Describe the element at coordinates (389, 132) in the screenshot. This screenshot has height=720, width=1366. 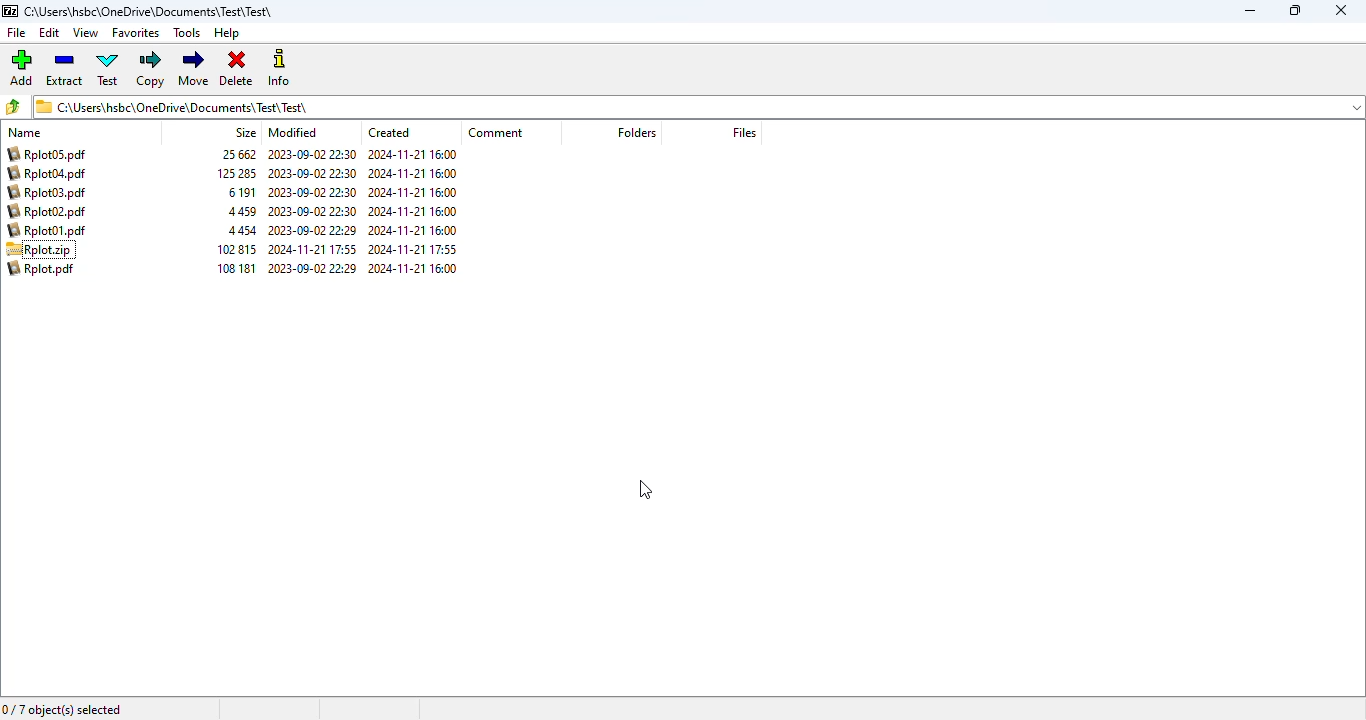
I see `created` at that location.